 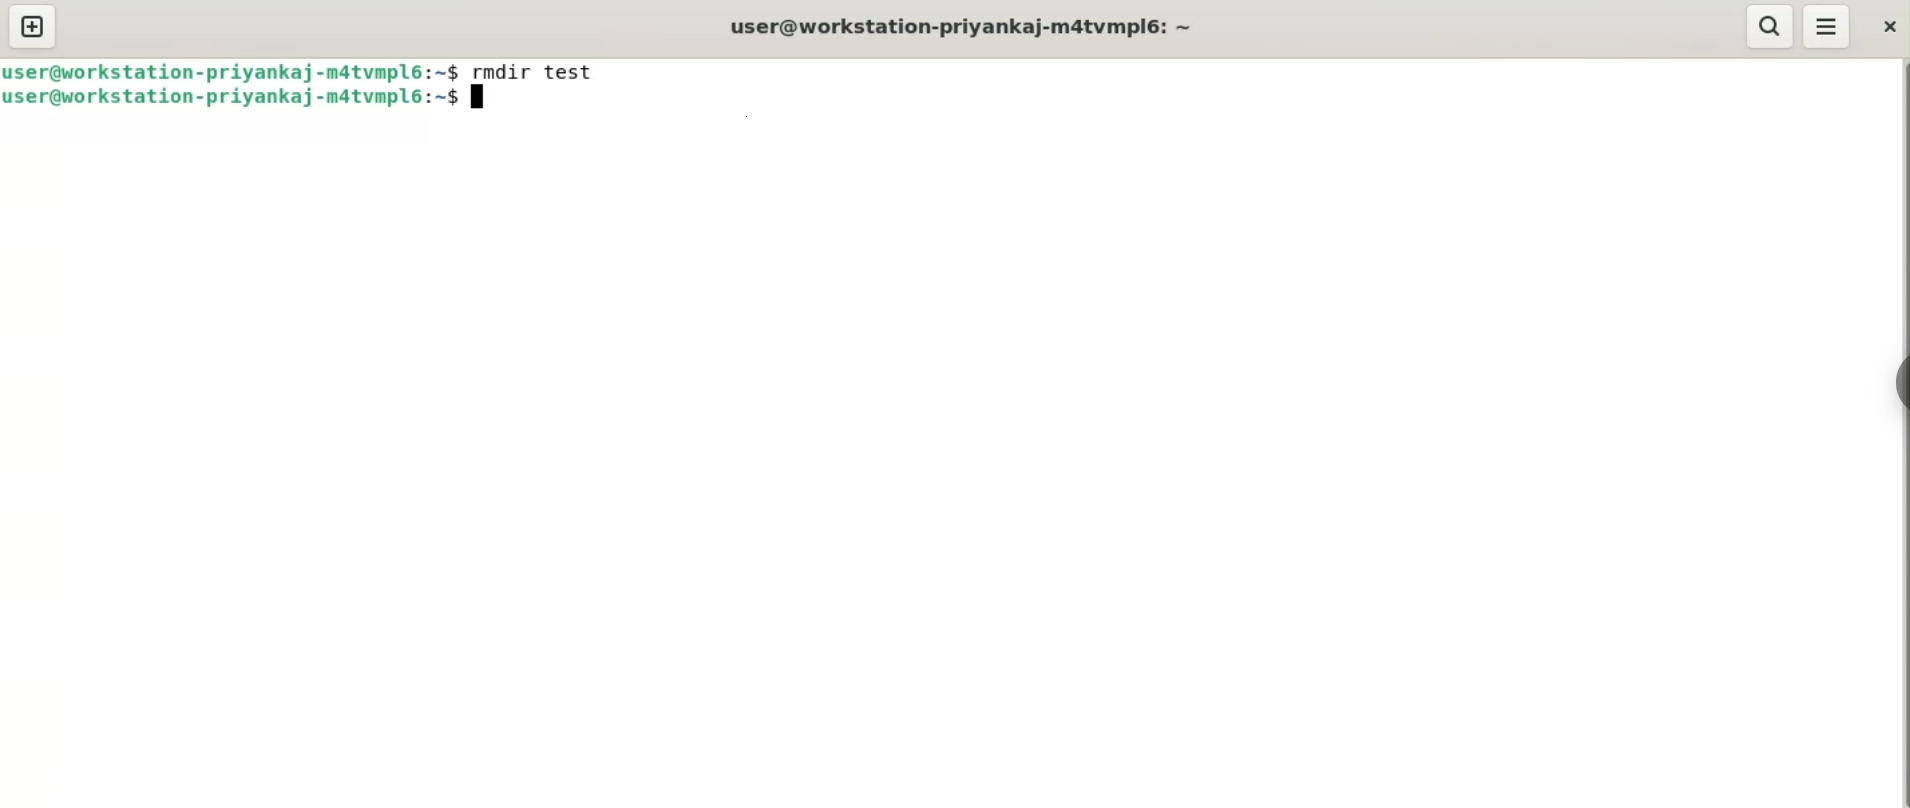 I want to click on sidebar, so click(x=1898, y=388).